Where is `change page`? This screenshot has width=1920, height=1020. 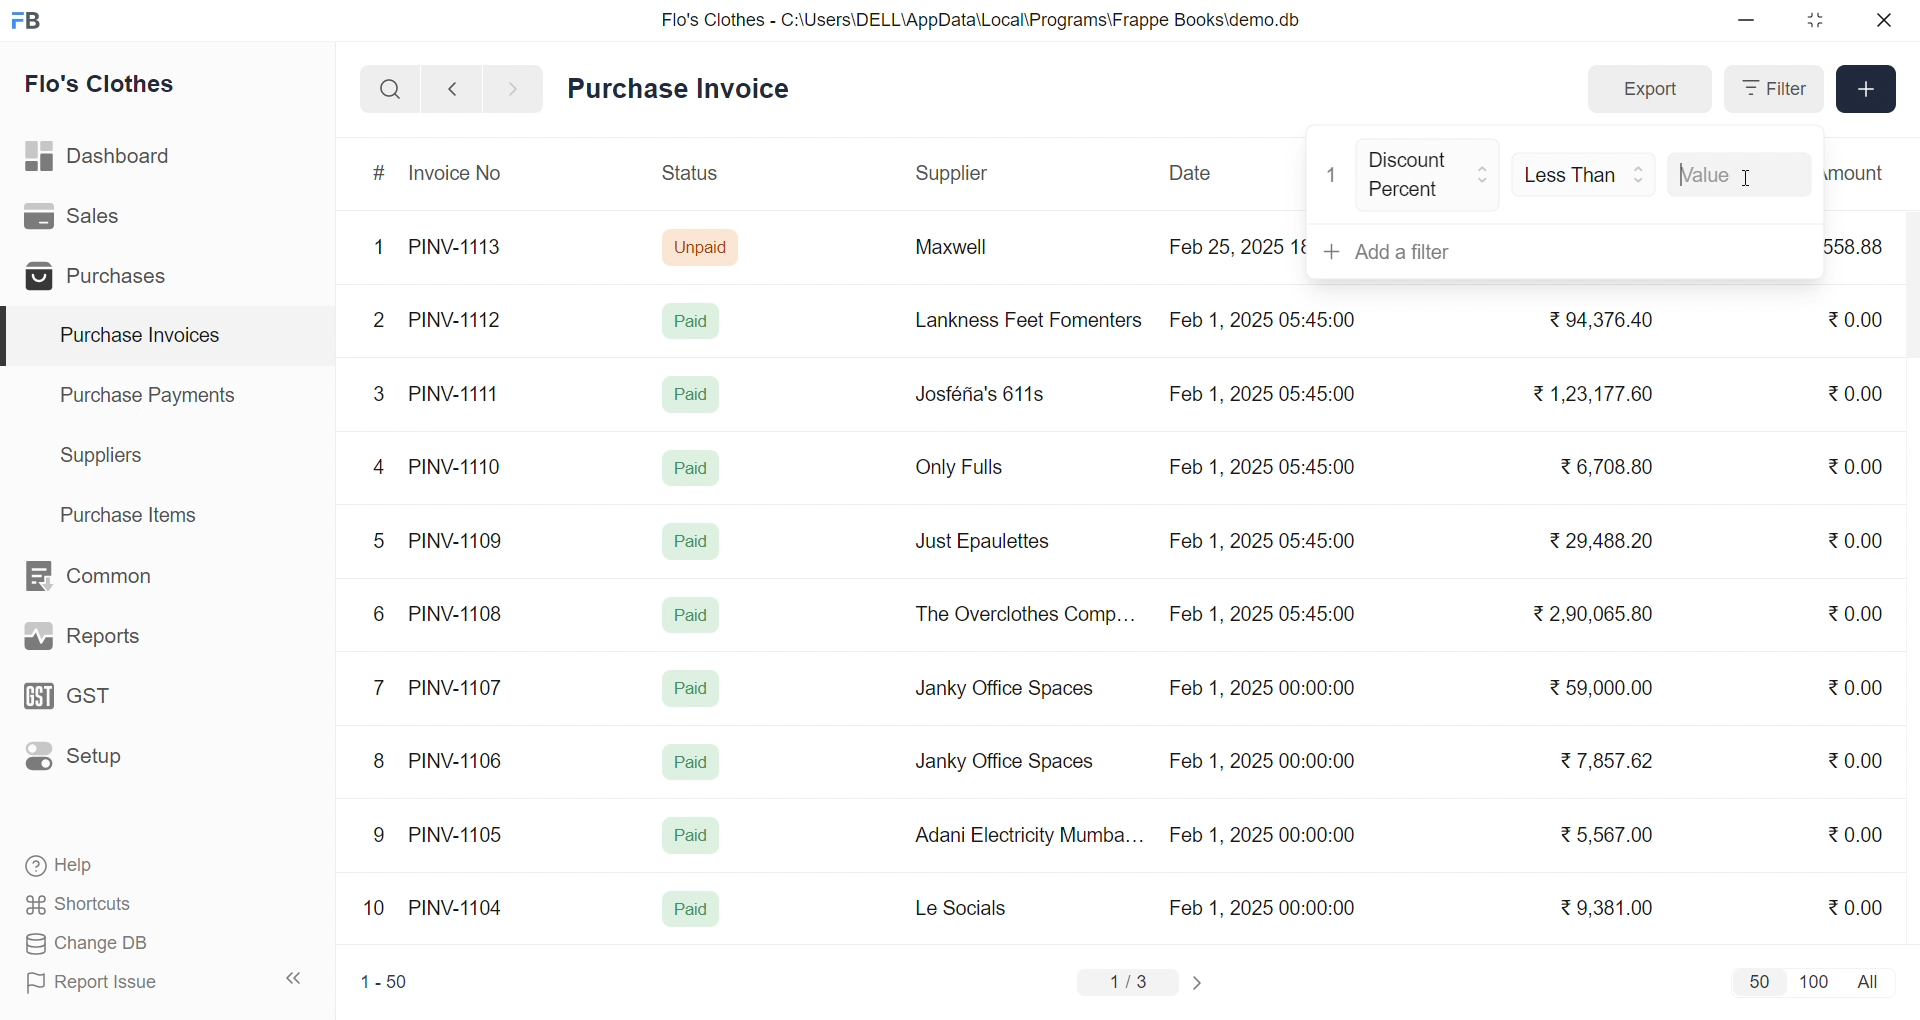
change page is located at coordinates (1200, 982).